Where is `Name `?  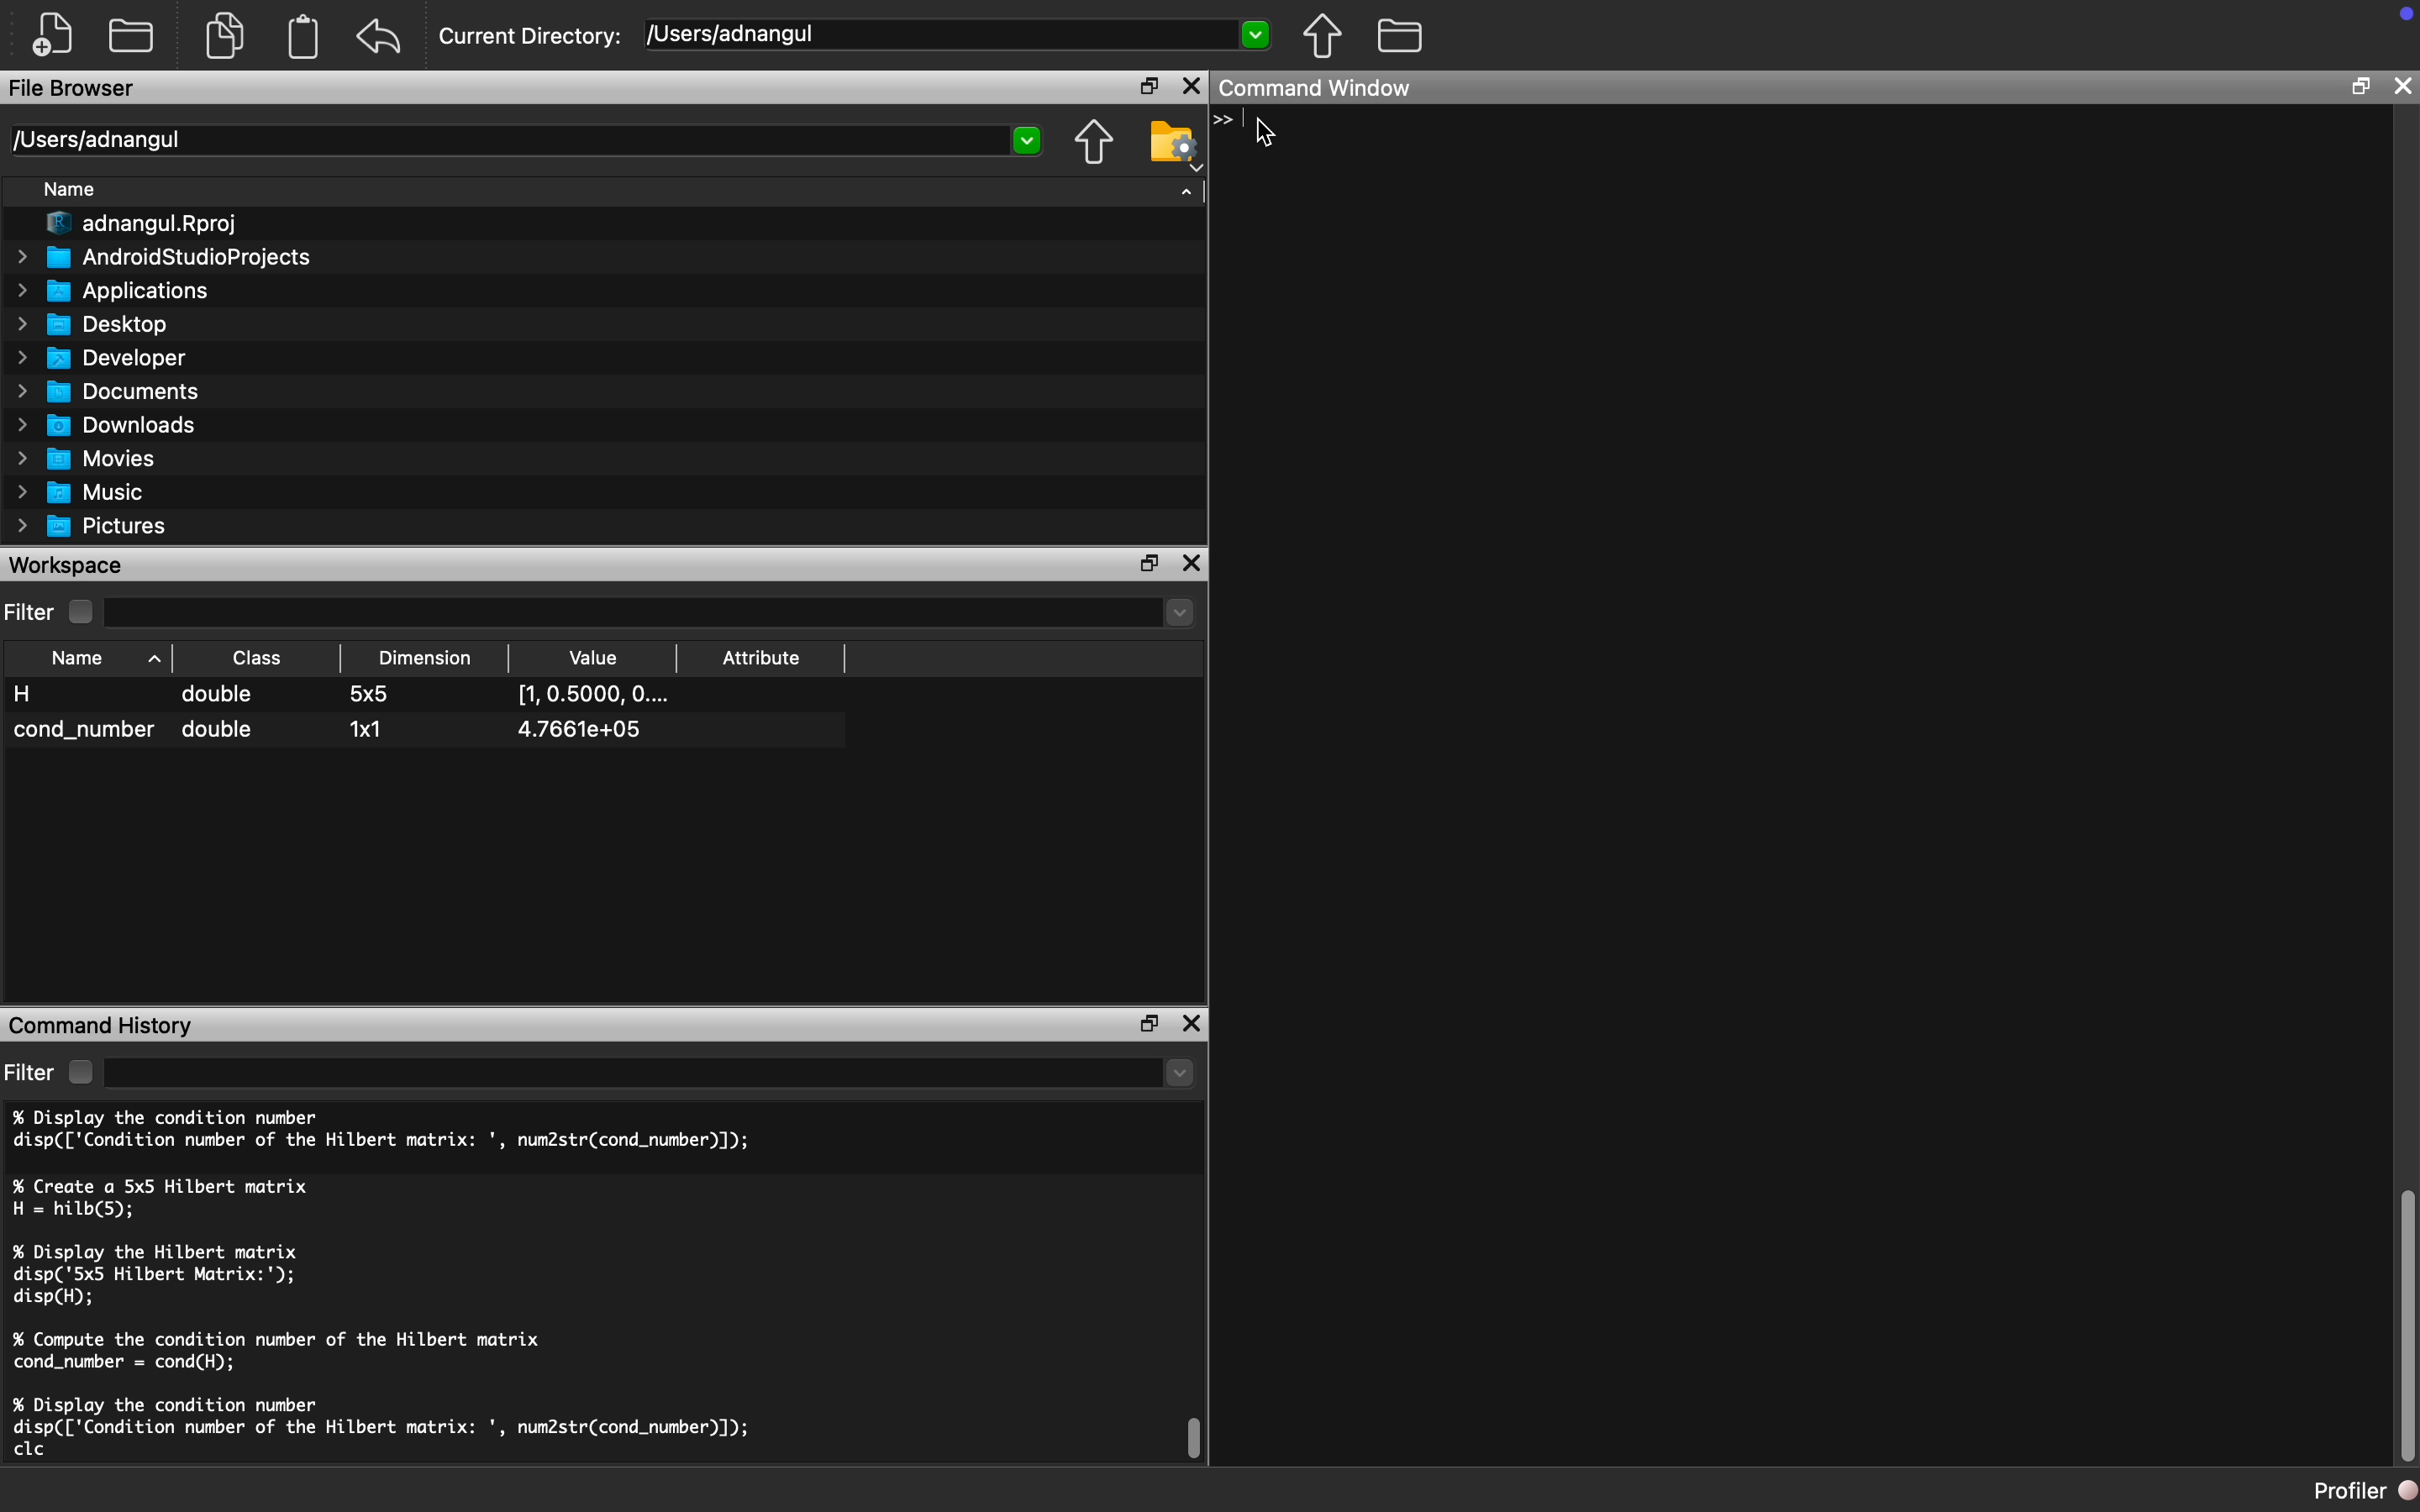 Name  is located at coordinates (104, 658).